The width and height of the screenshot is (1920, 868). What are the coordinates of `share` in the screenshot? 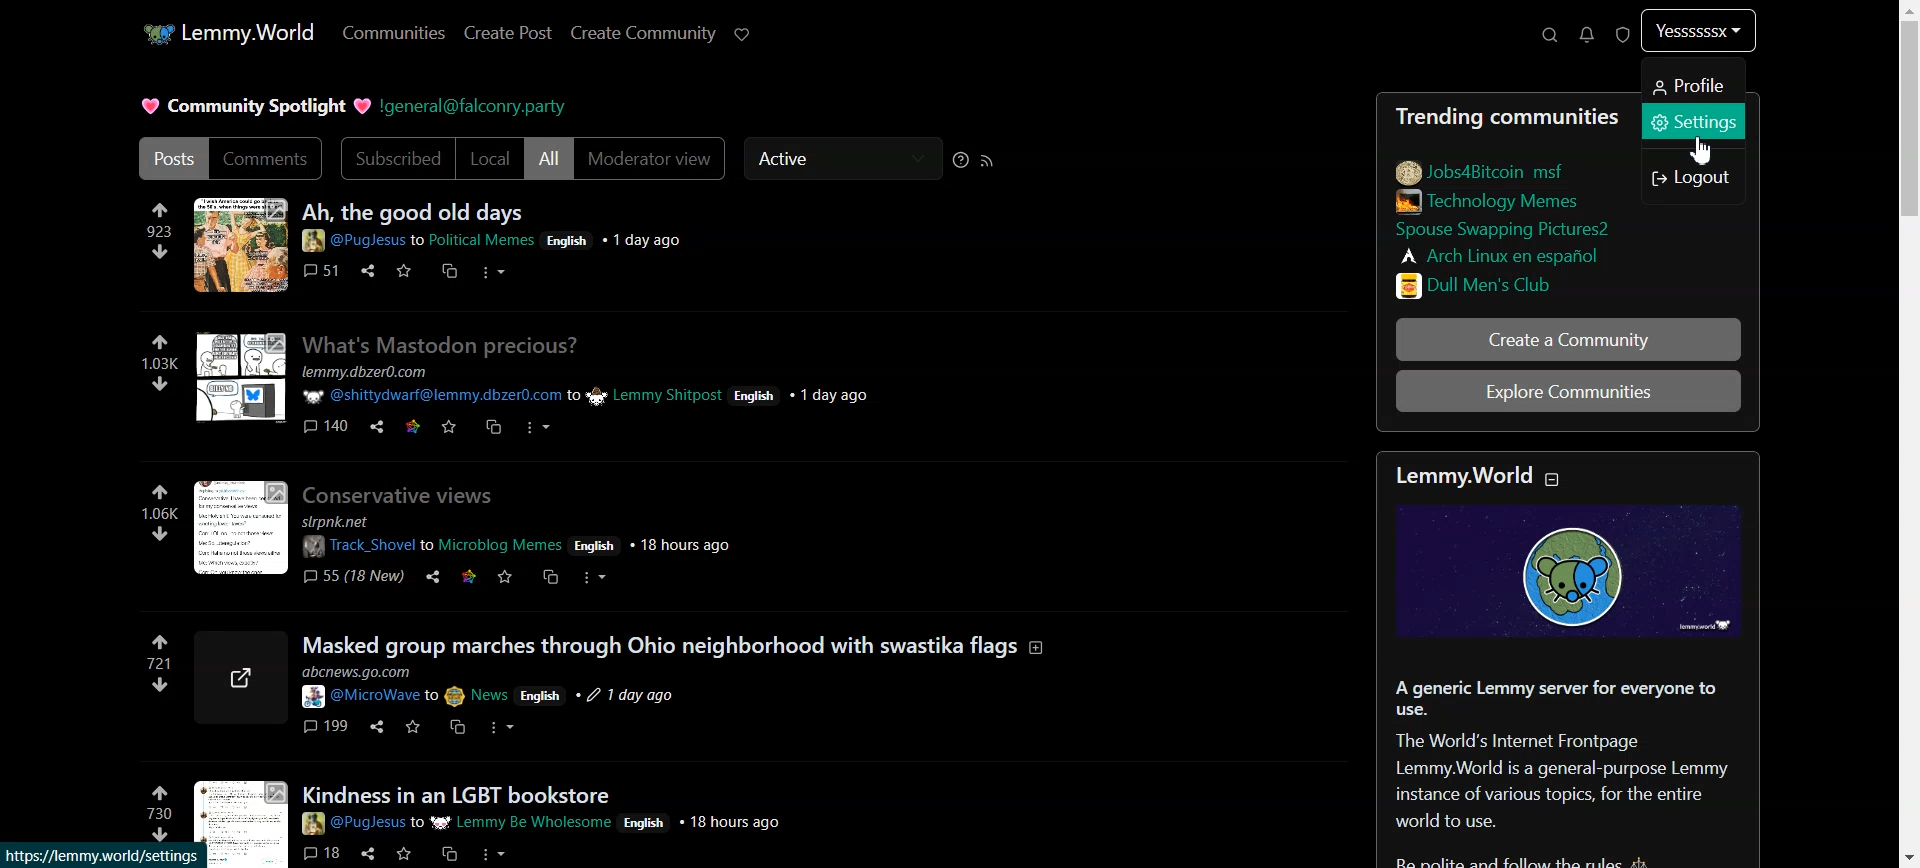 It's located at (429, 577).